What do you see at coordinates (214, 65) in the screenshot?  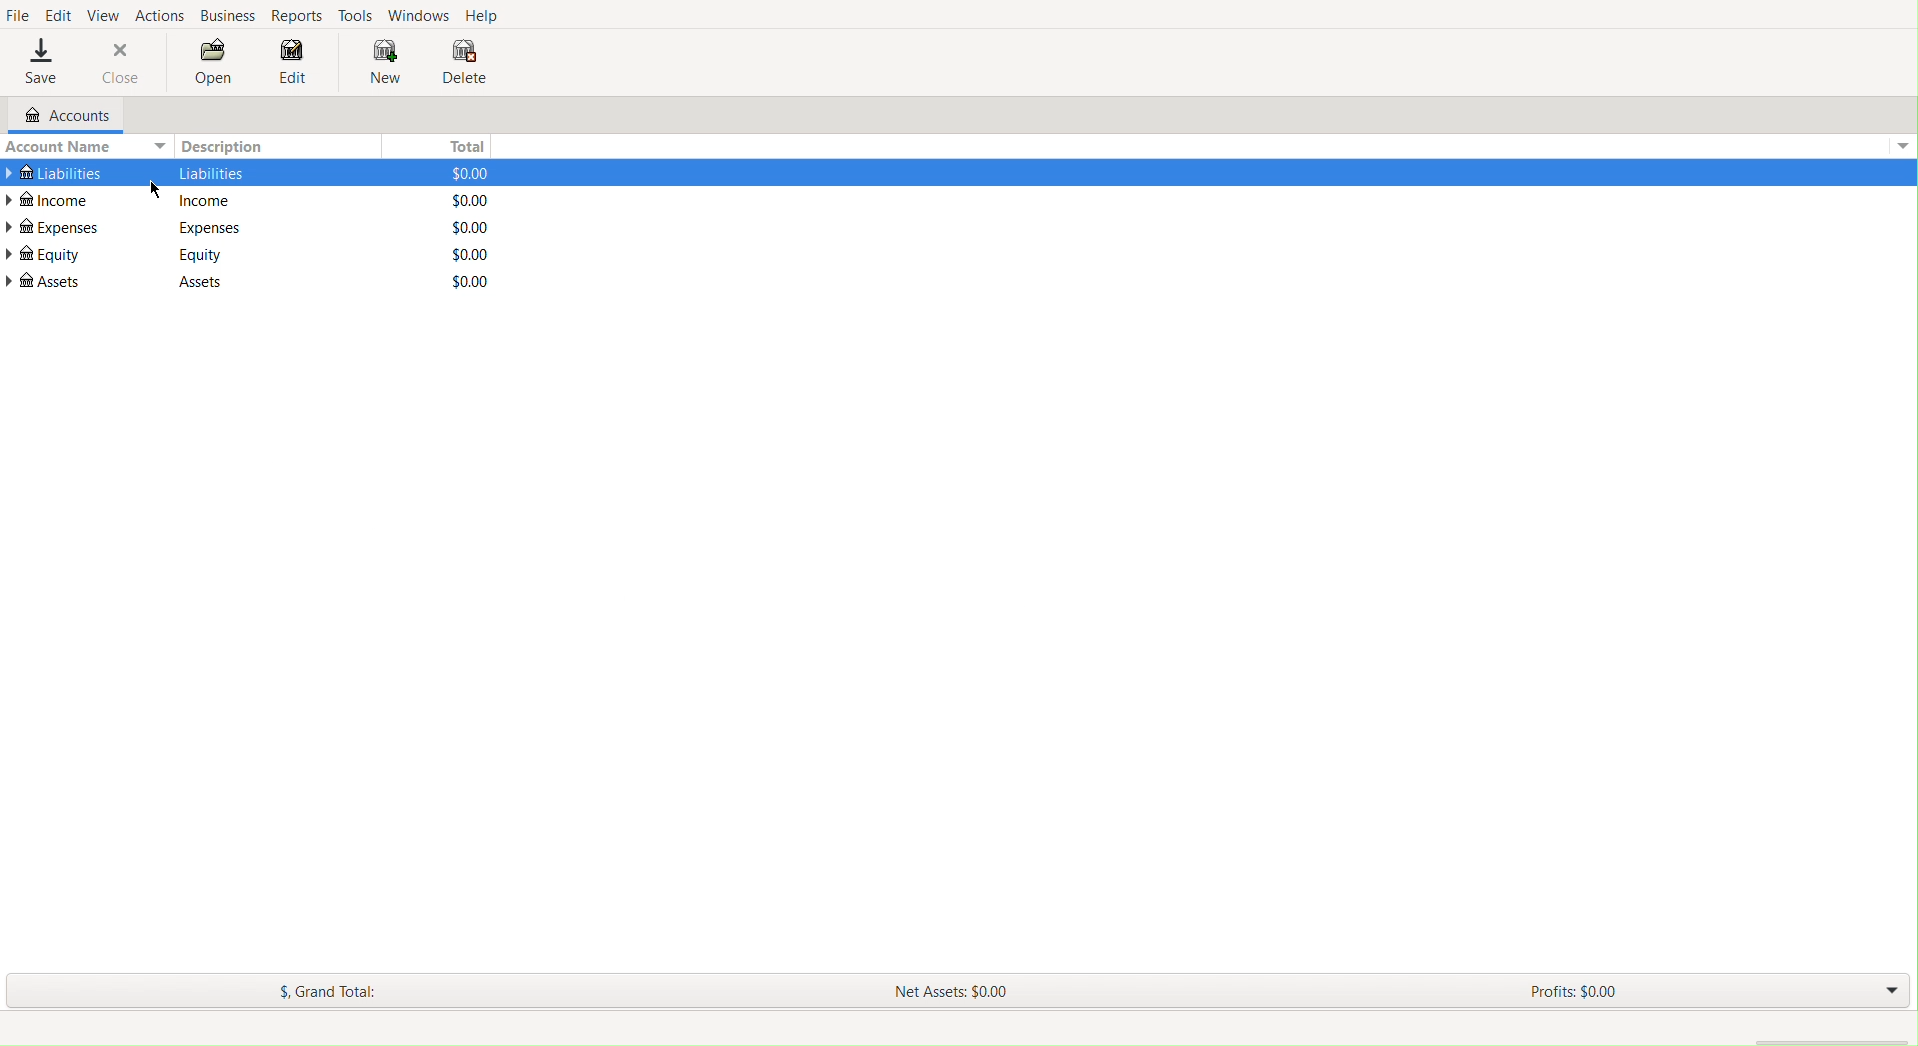 I see `Open` at bounding box center [214, 65].